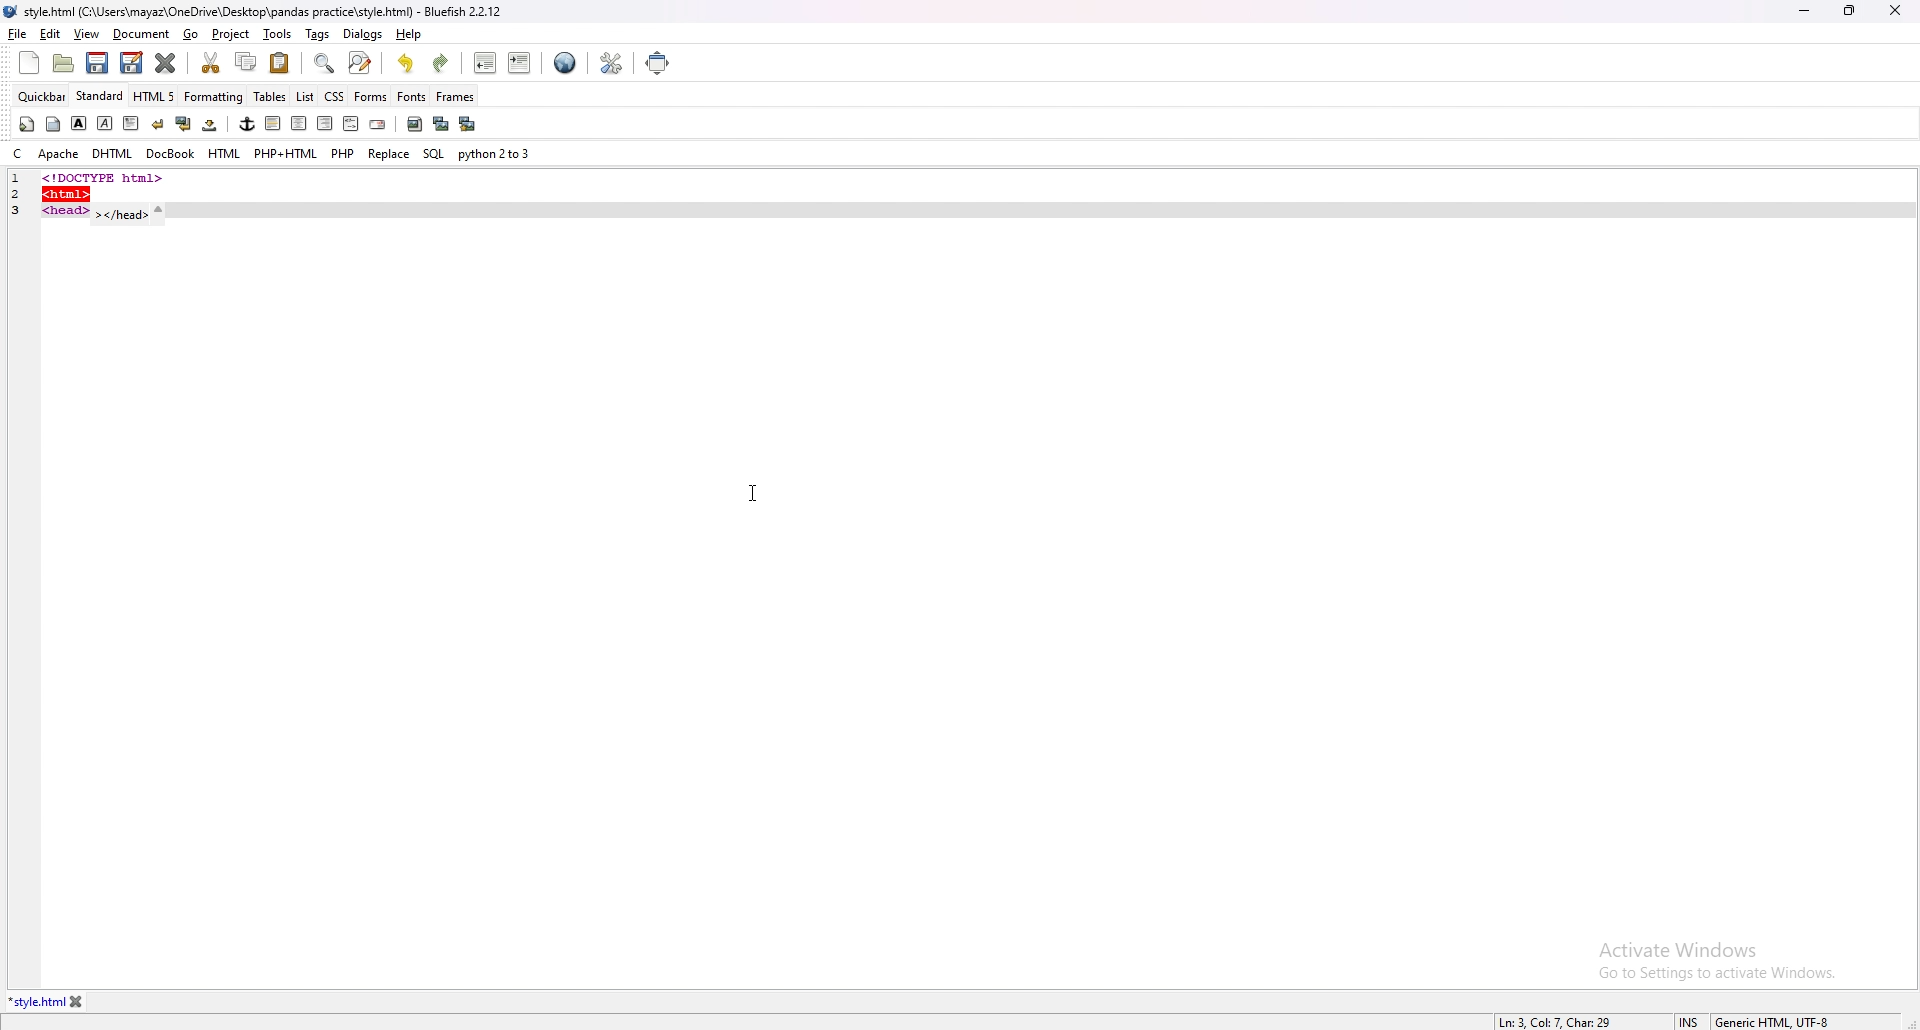 The width and height of the screenshot is (1920, 1030). What do you see at coordinates (112, 155) in the screenshot?
I see `dhtml` at bounding box center [112, 155].